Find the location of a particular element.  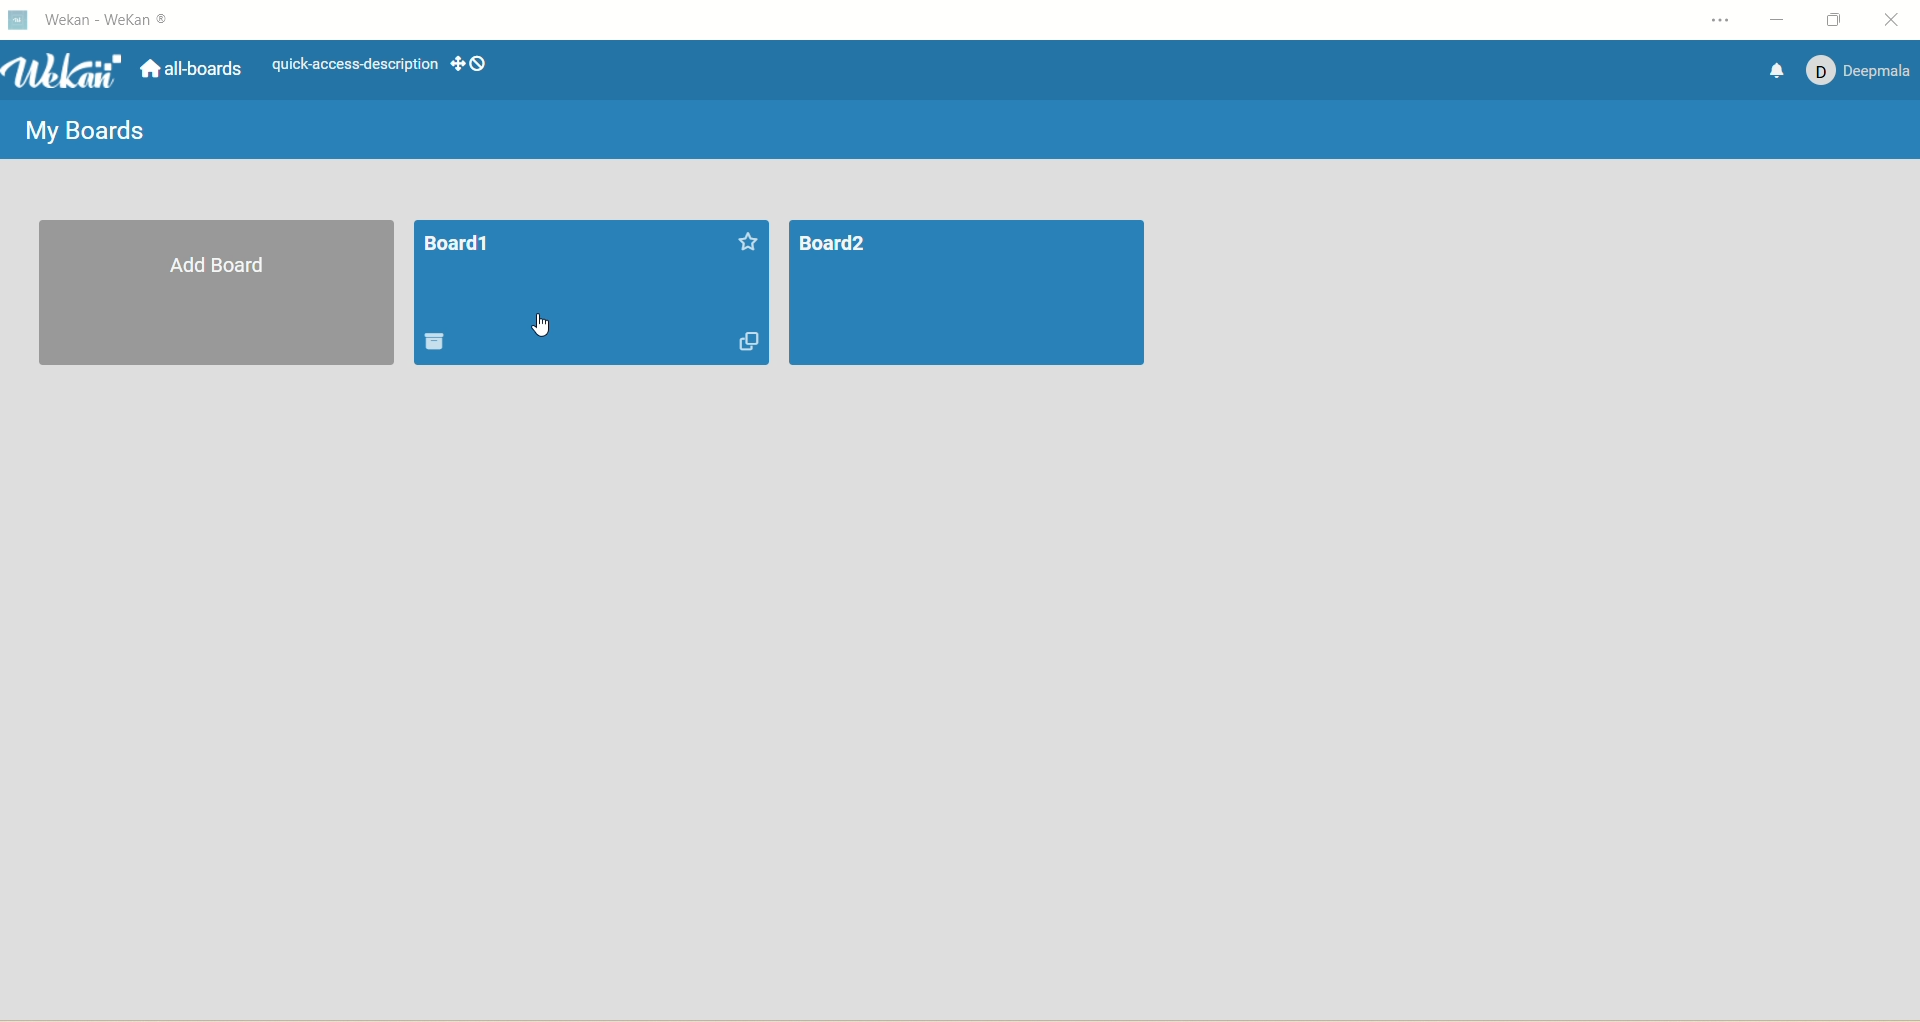

favorite is located at coordinates (747, 243).